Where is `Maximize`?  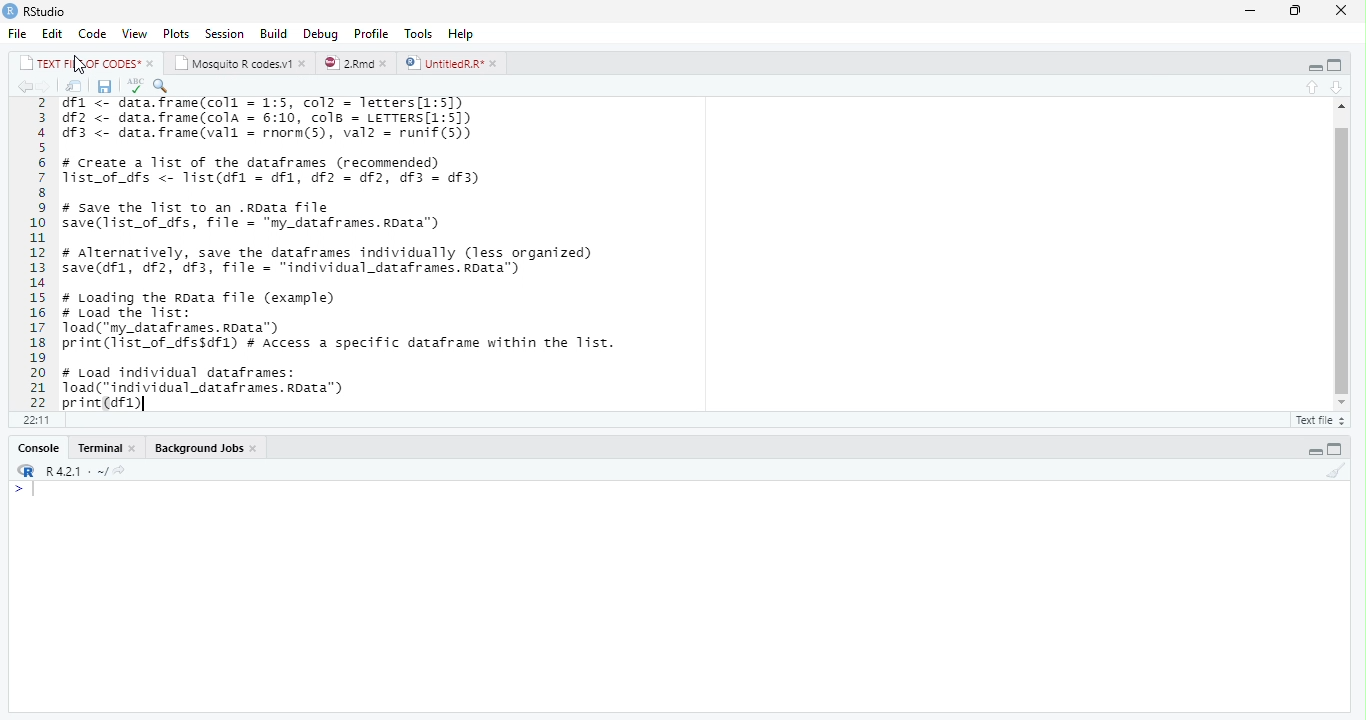 Maximize is located at coordinates (1298, 10).